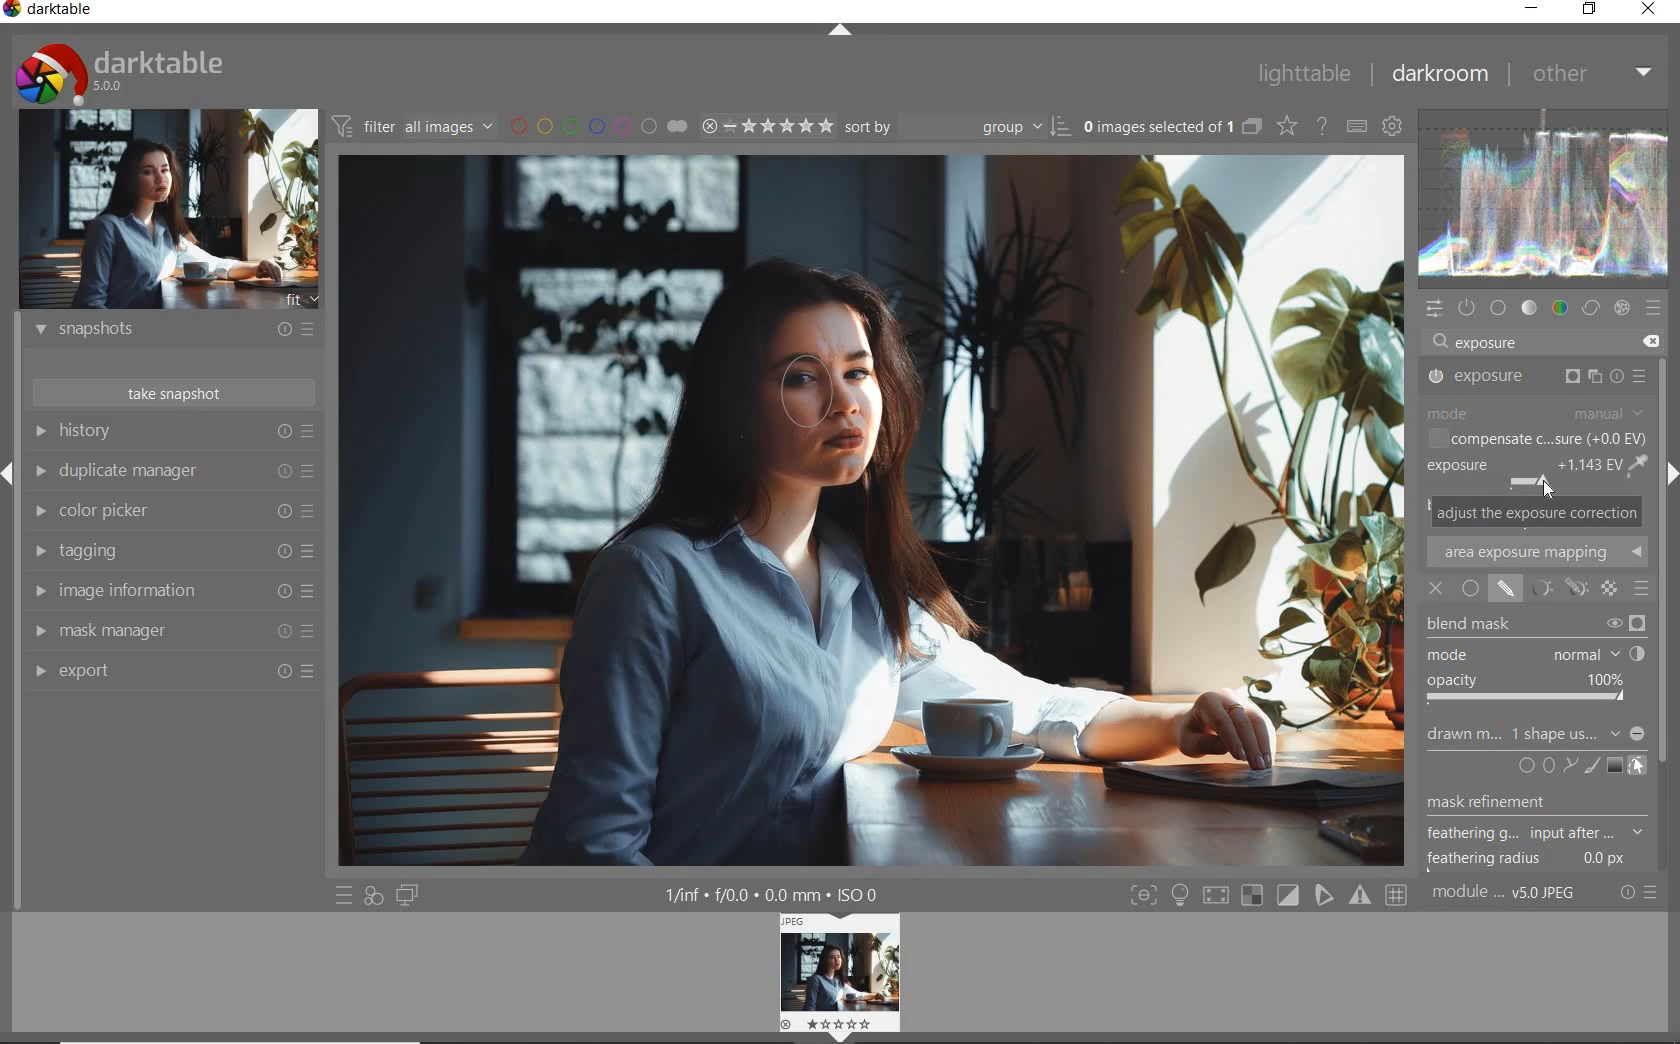 The height and width of the screenshot is (1044, 1680). I want to click on toggle modes, so click(1269, 895).